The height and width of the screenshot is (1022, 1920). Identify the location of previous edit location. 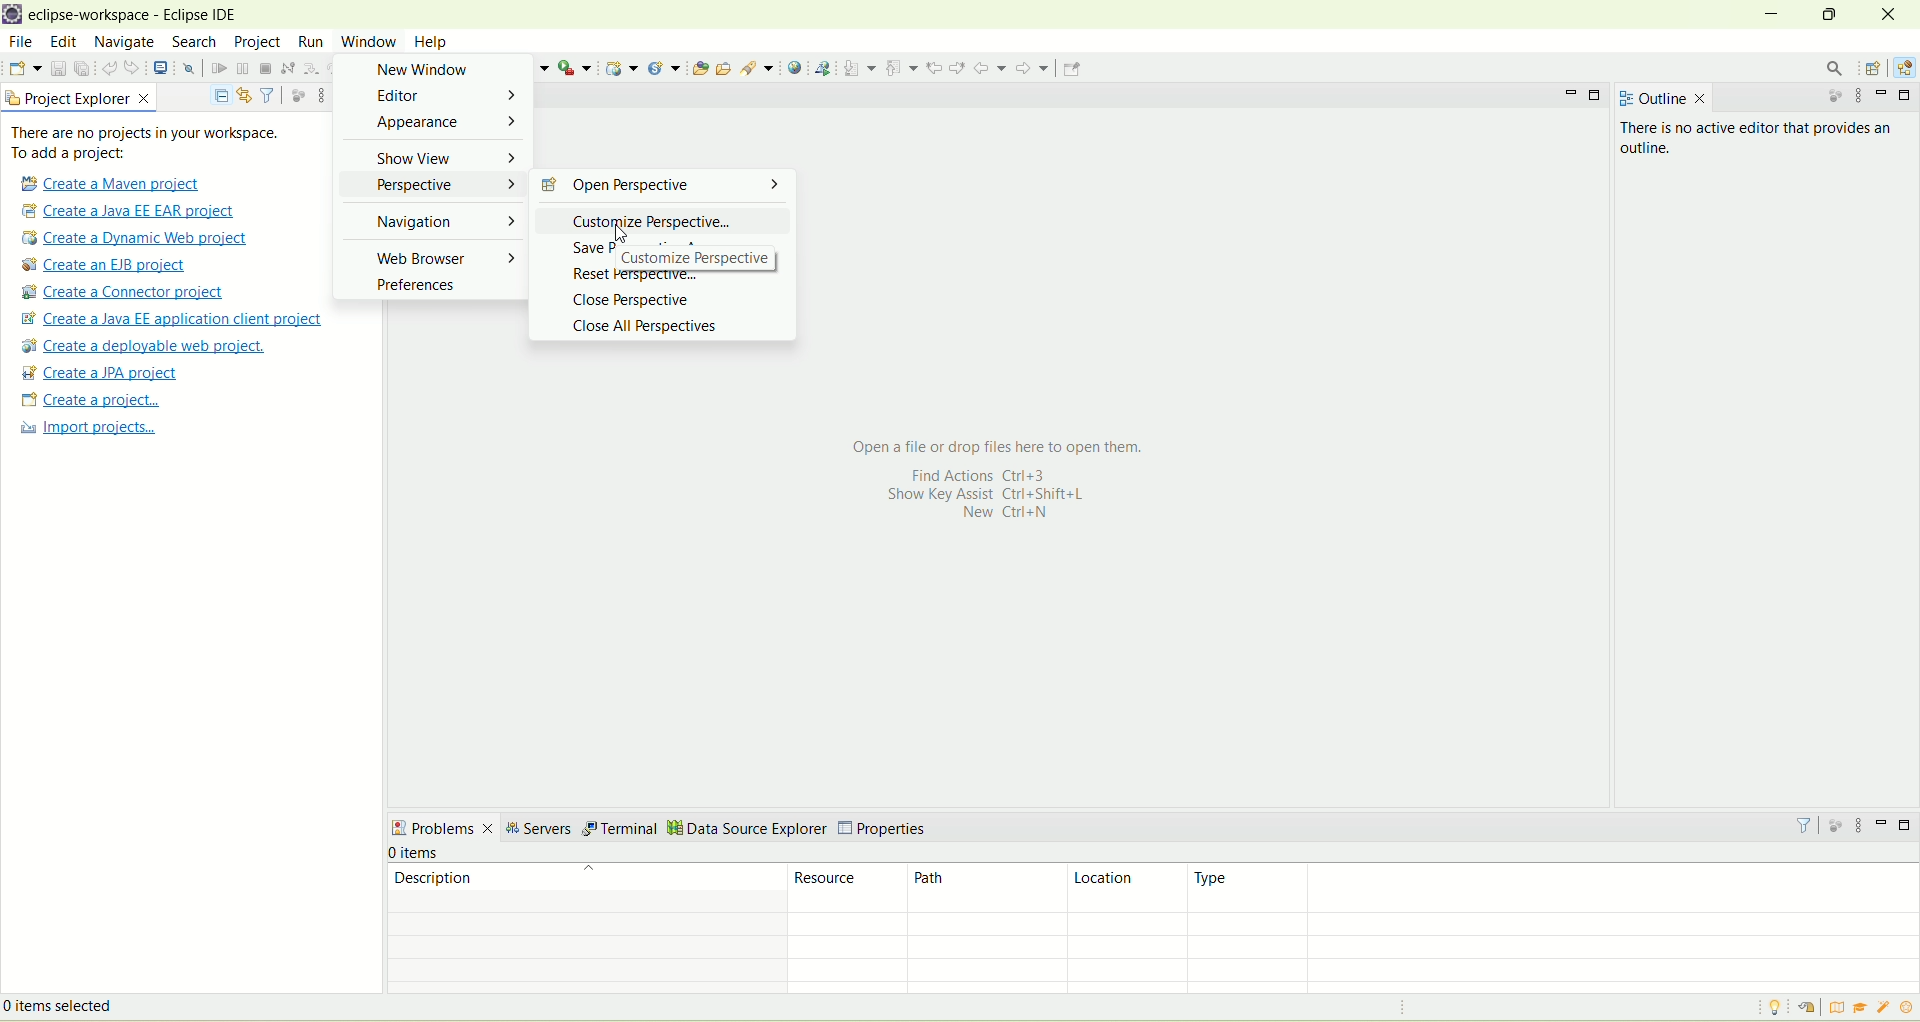
(932, 67).